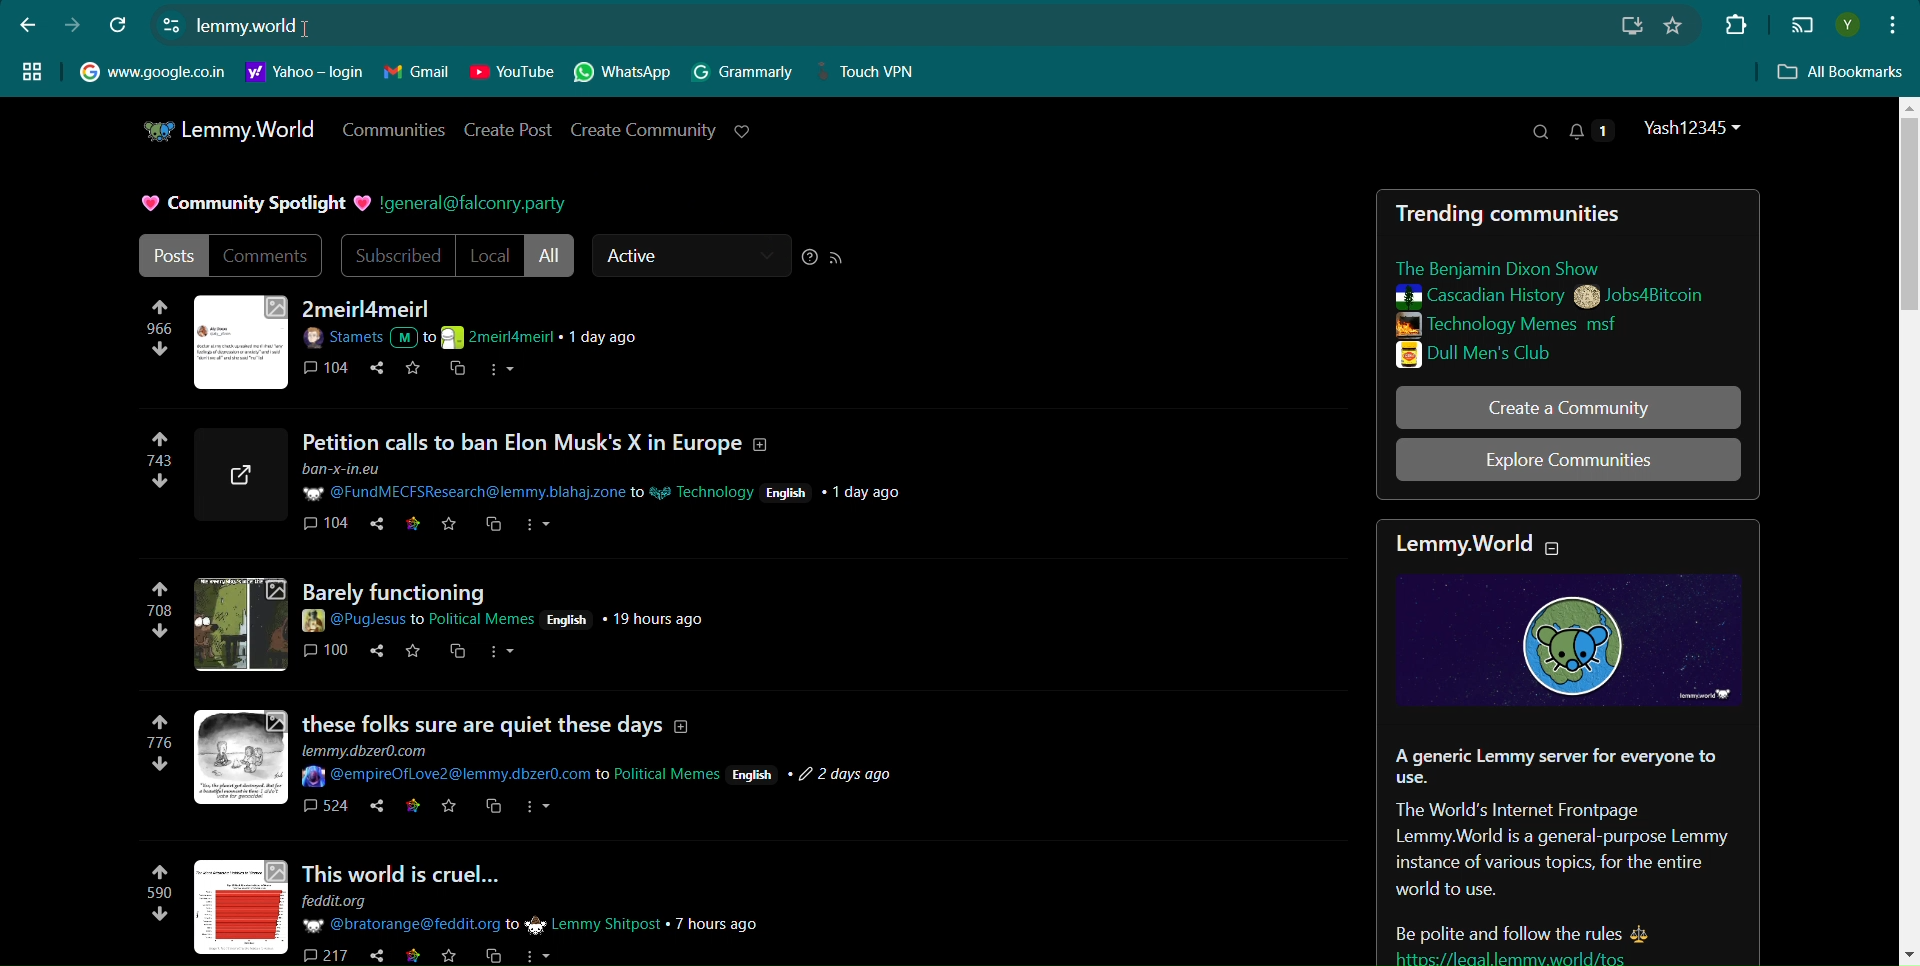 This screenshot has height=966, width=1920. Describe the element at coordinates (625, 73) in the screenshot. I see `Whatsapp` at that location.